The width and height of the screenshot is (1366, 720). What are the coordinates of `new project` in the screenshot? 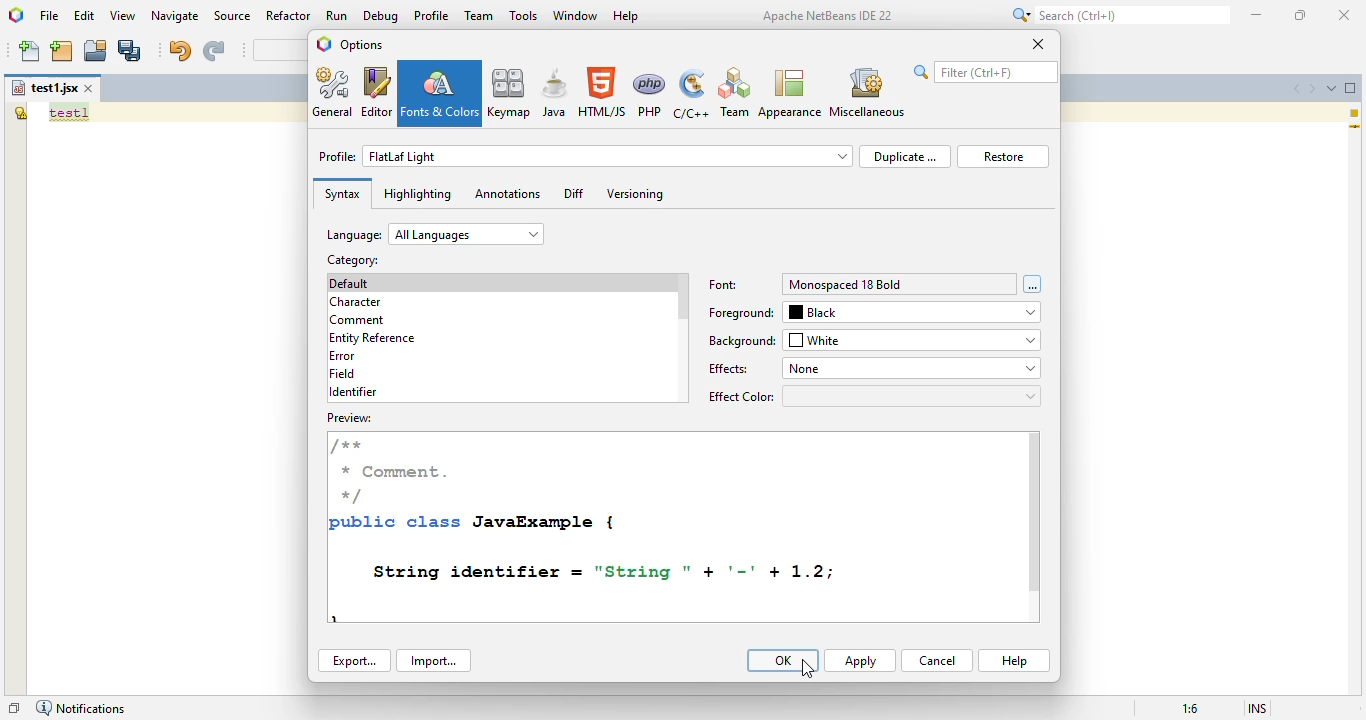 It's located at (62, 51).